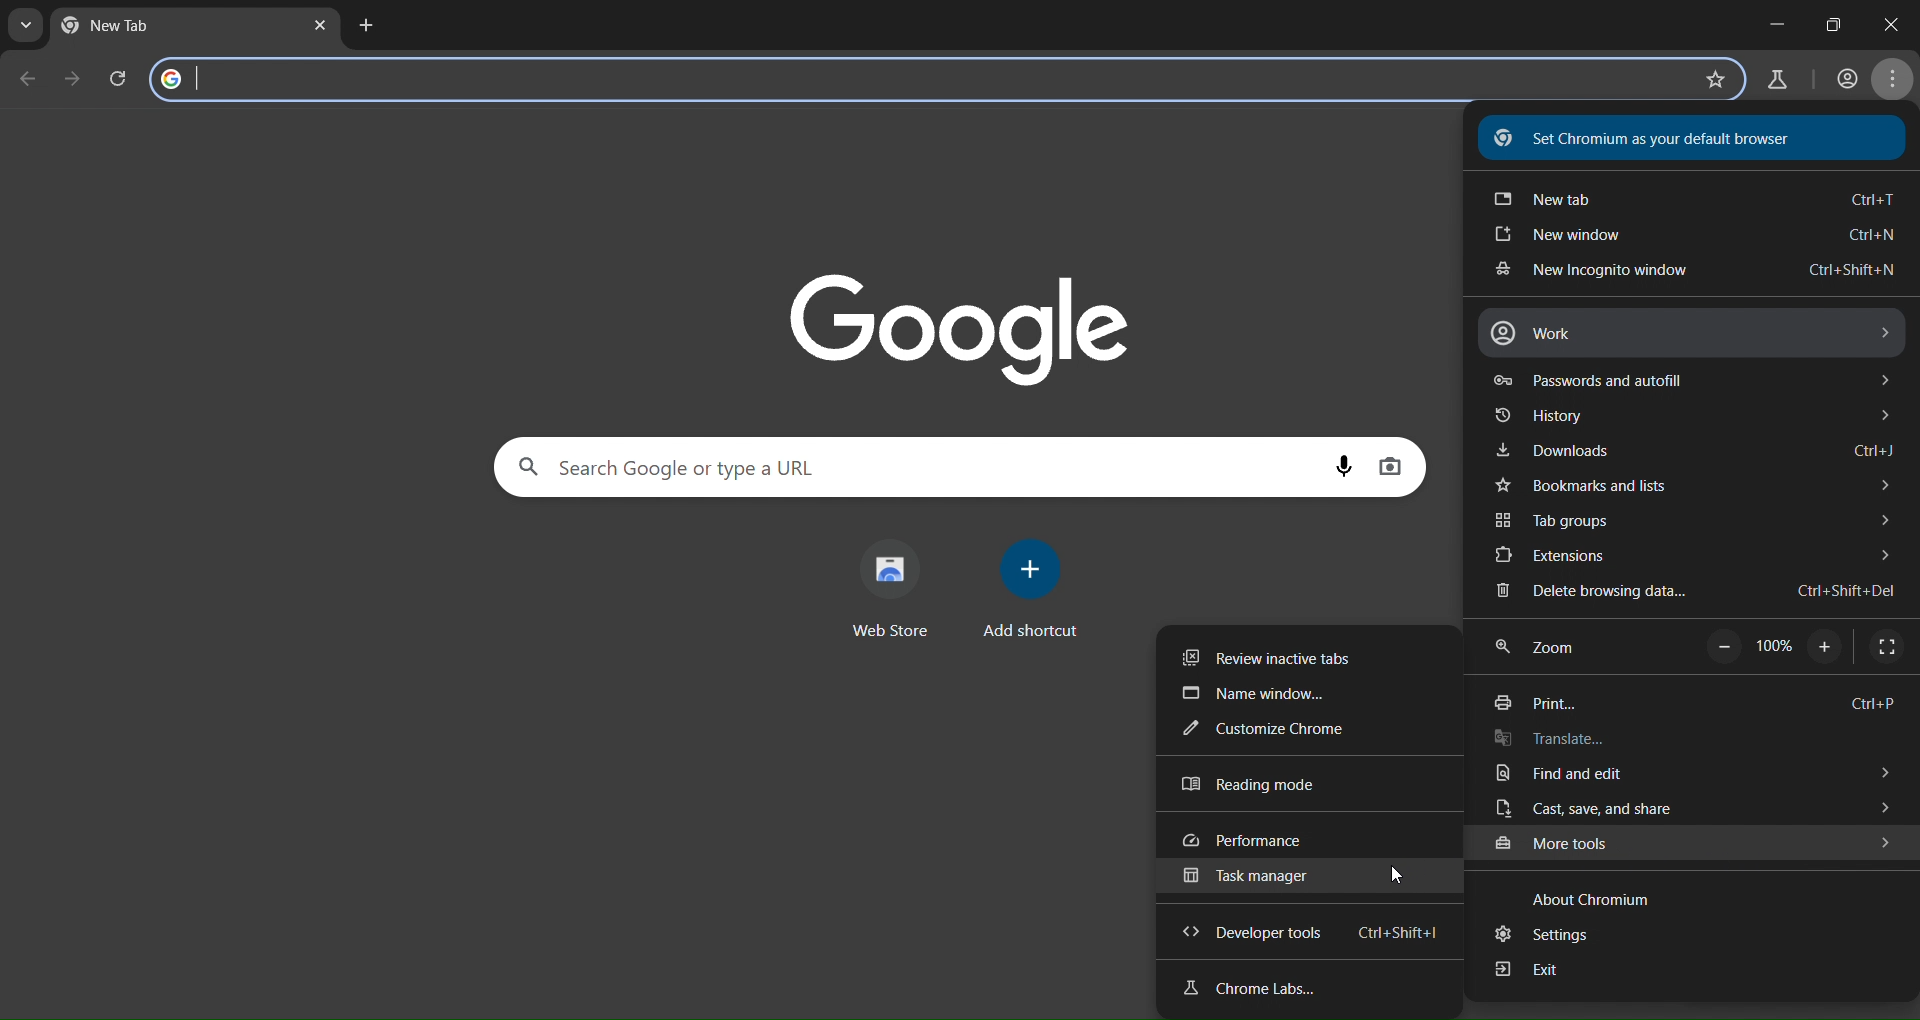 This screenshot has width=1920, height=1020. I want to click on search tab, so click(27, 29).